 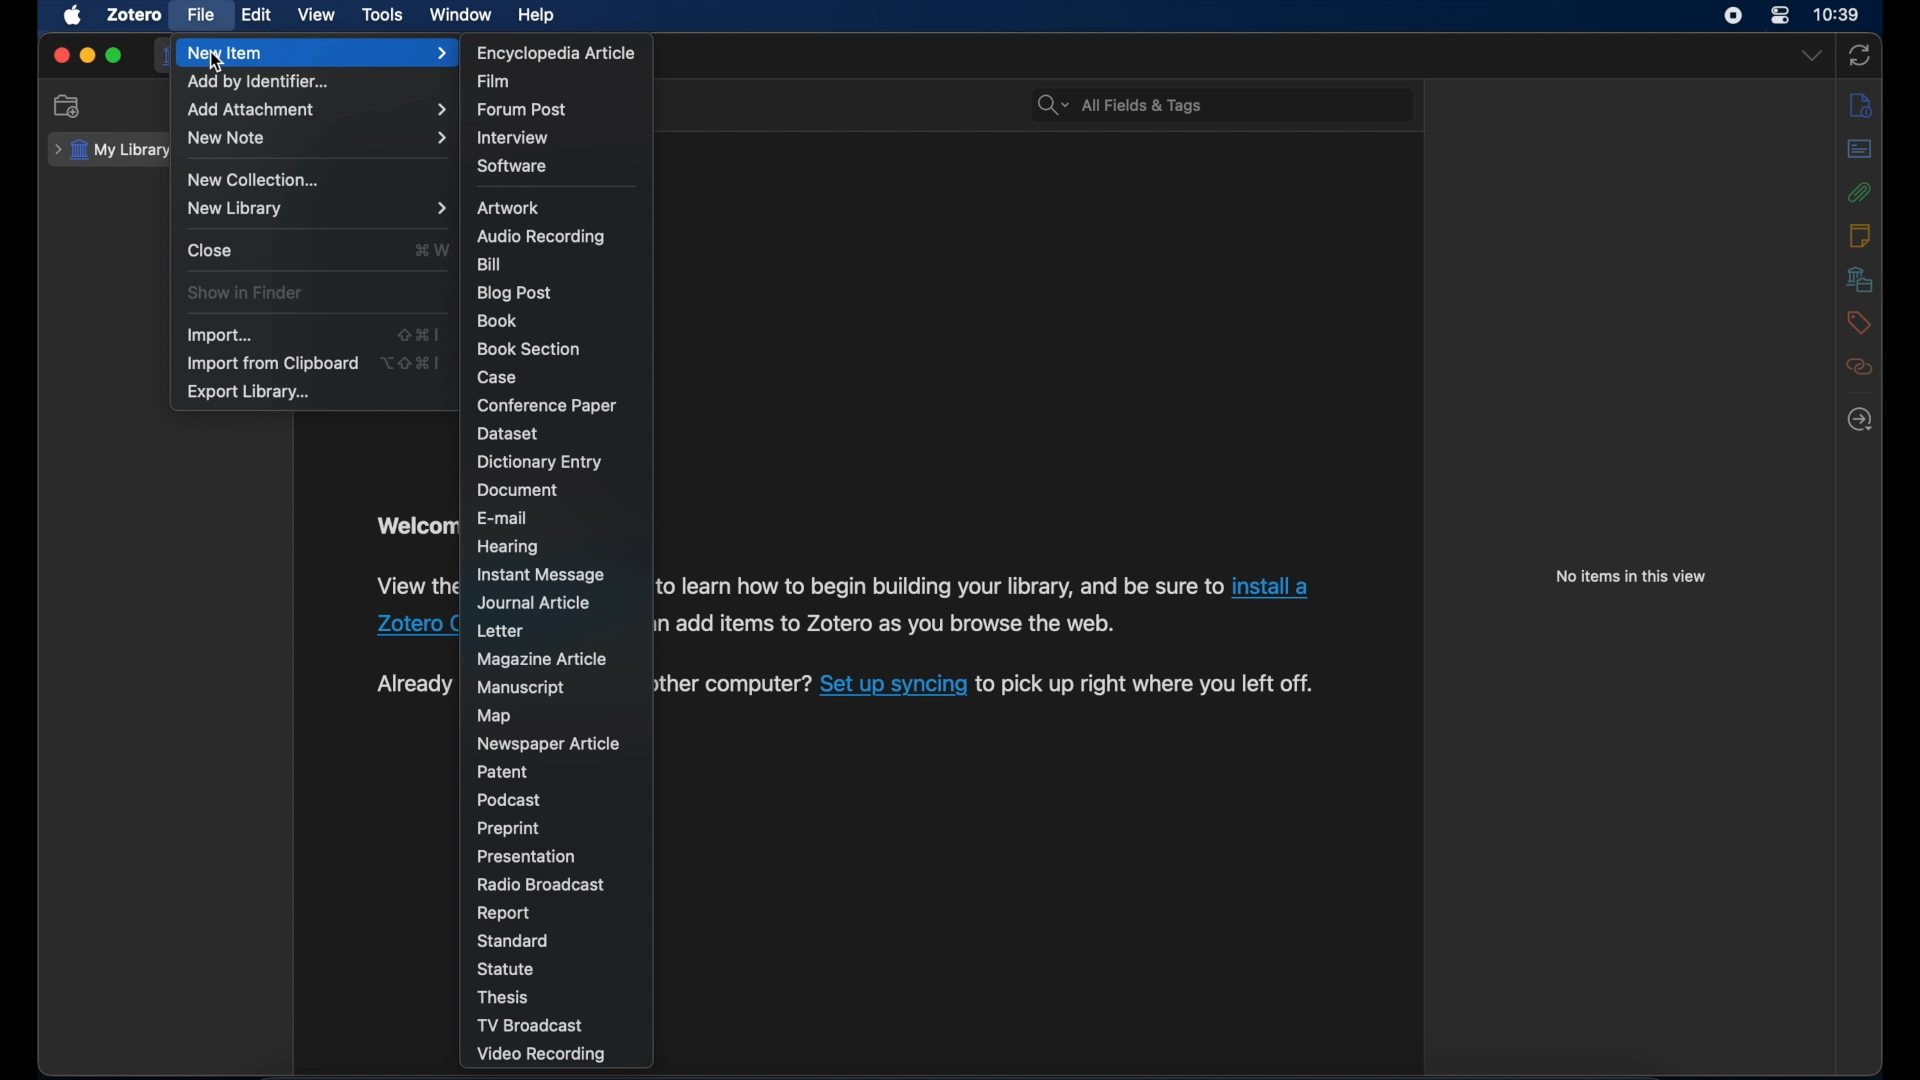 I want to click on add by identifier, so click(x=263, y=82).